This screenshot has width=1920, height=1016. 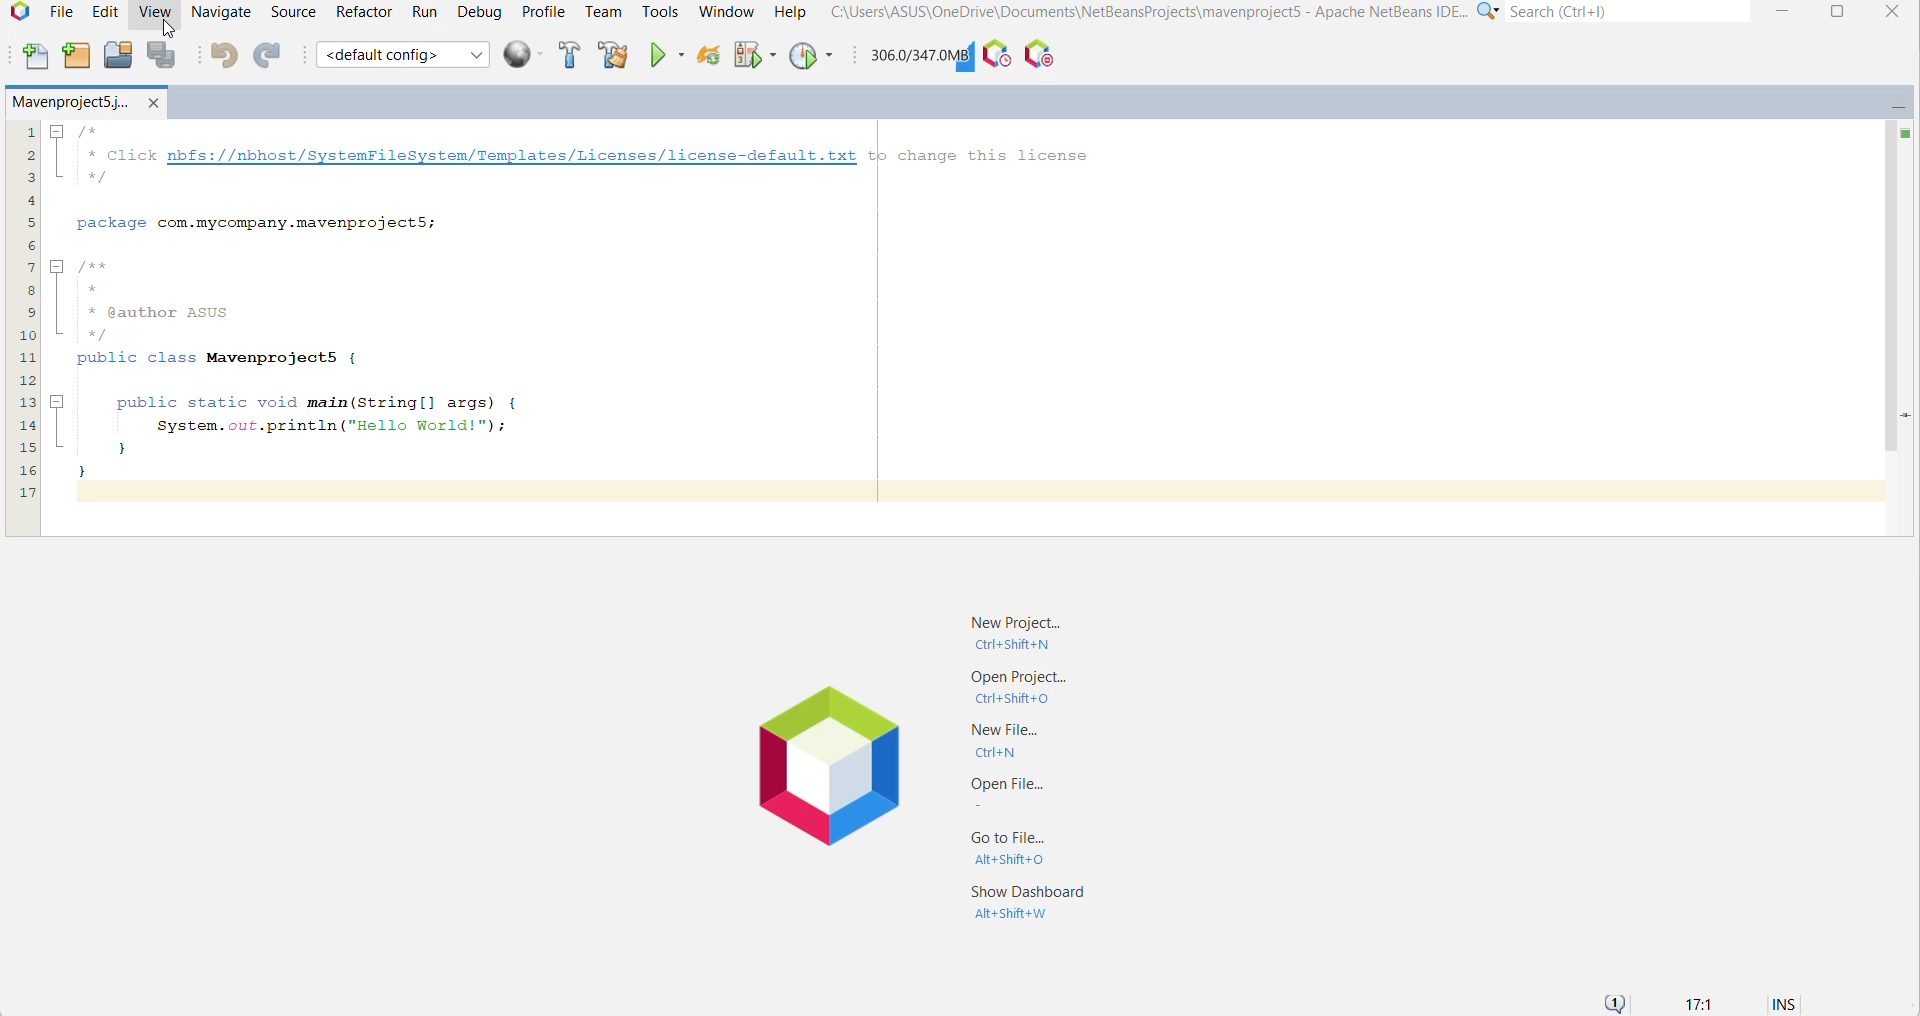 What do you see at coordinates (1787, 1002) in the screenshot?
I see `INS` at bounding box center [1787, 1002].